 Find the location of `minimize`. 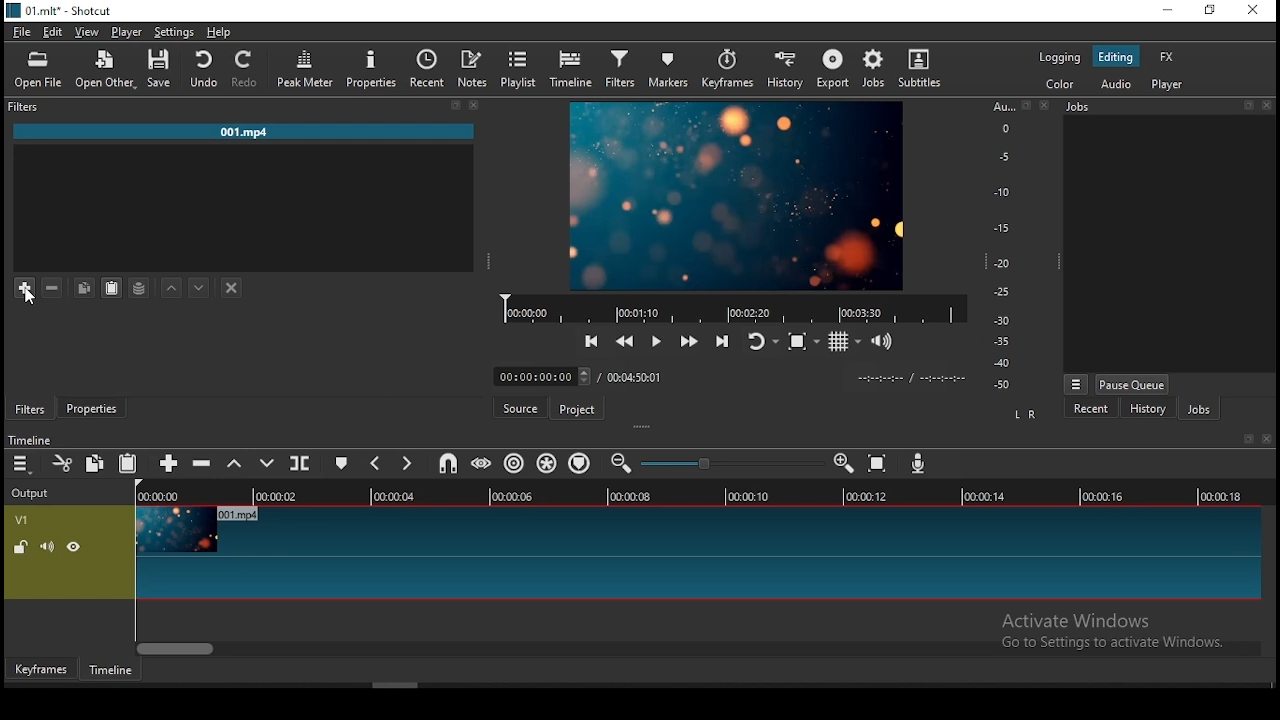

minimize is located at coordinates (1168, 10).